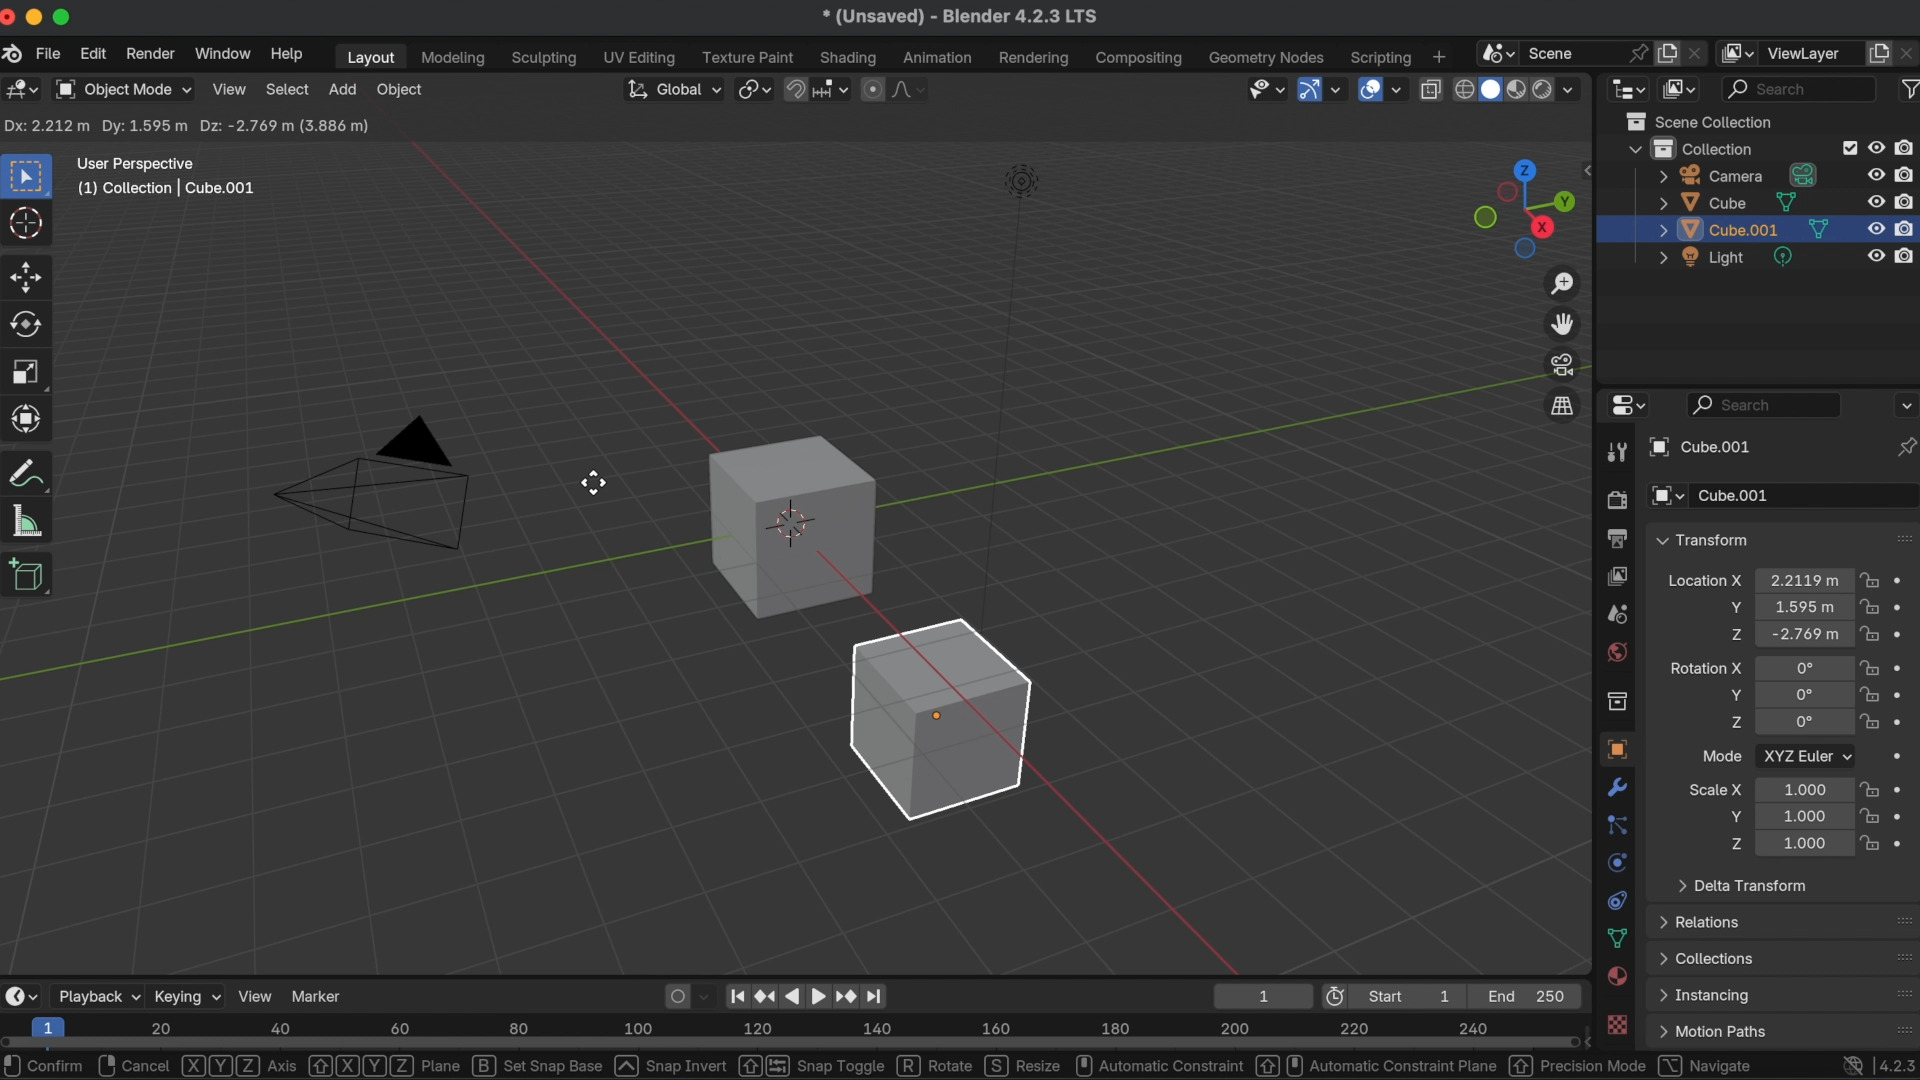  Describe the element at coordinates (1399, 91) in the screenshot. I see `overlays` at that location.